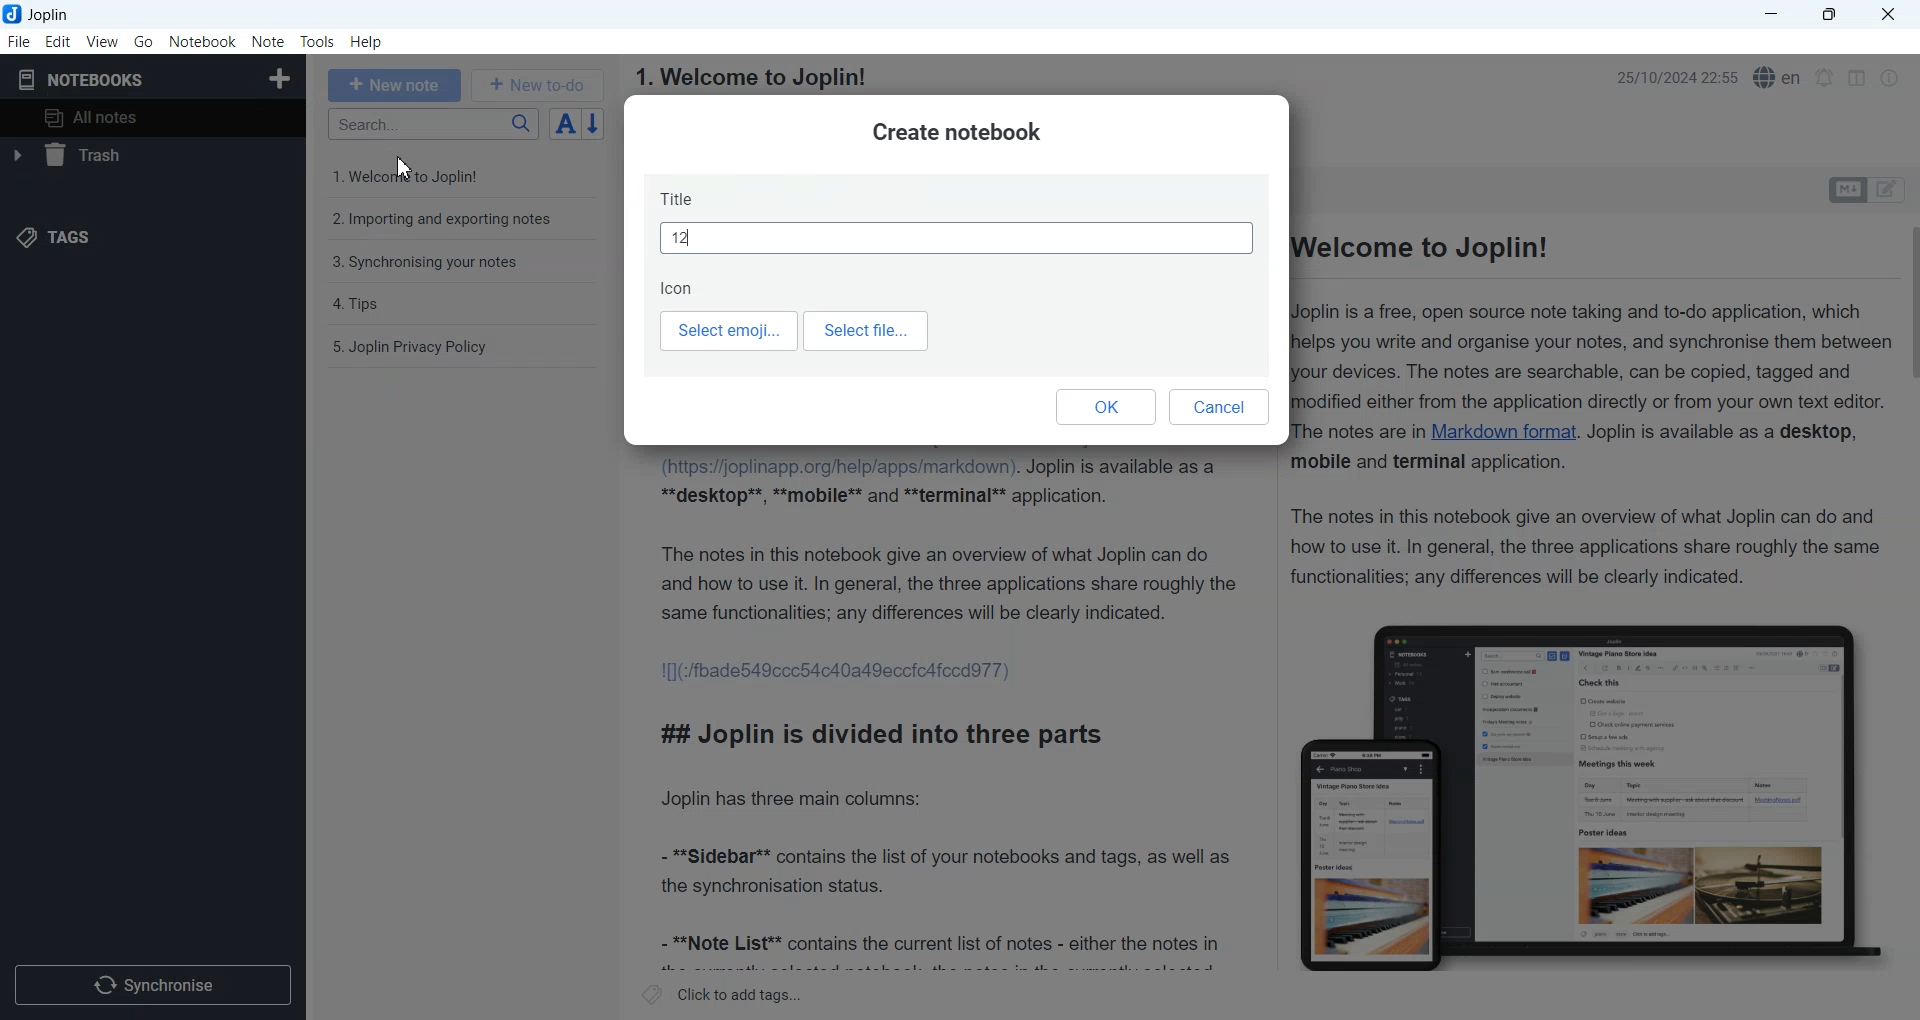  I want to click on Figure, so click(1592, 797).